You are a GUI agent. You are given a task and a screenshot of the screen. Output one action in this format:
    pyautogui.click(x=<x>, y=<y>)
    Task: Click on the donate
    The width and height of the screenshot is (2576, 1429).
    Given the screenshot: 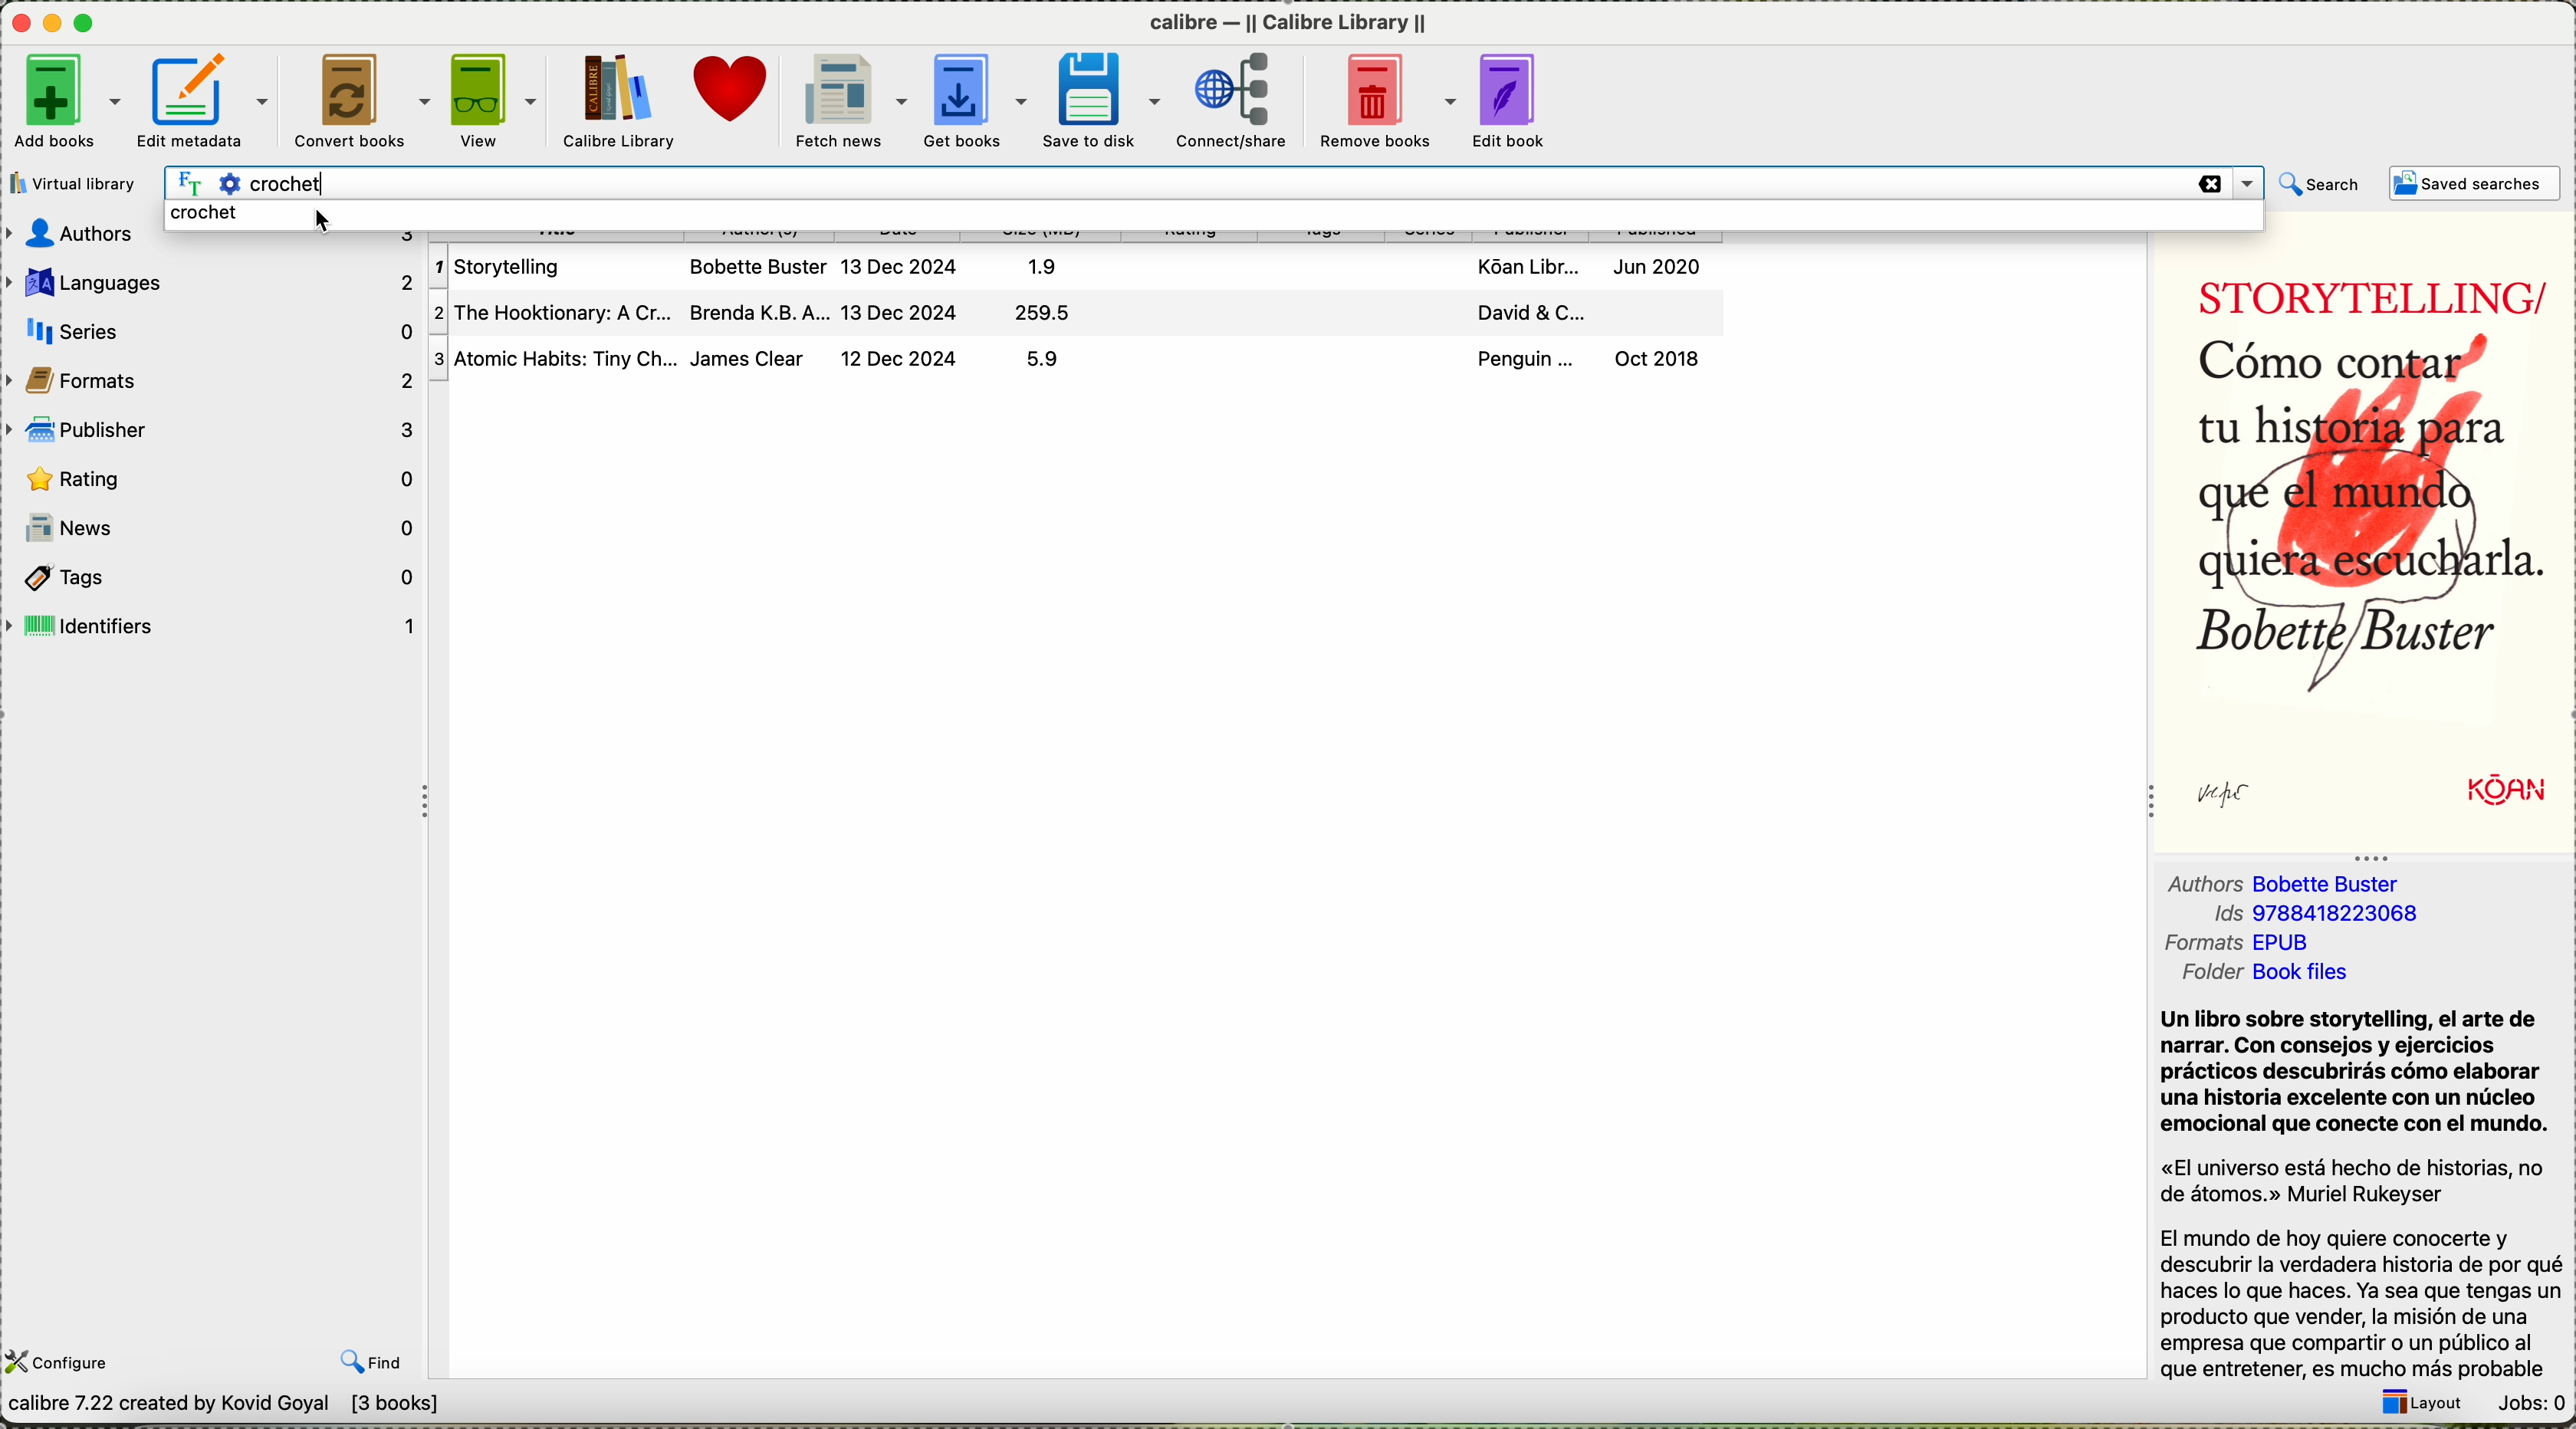 What is the action you would take?
    pyautogui.click(x=732, y=89)
    